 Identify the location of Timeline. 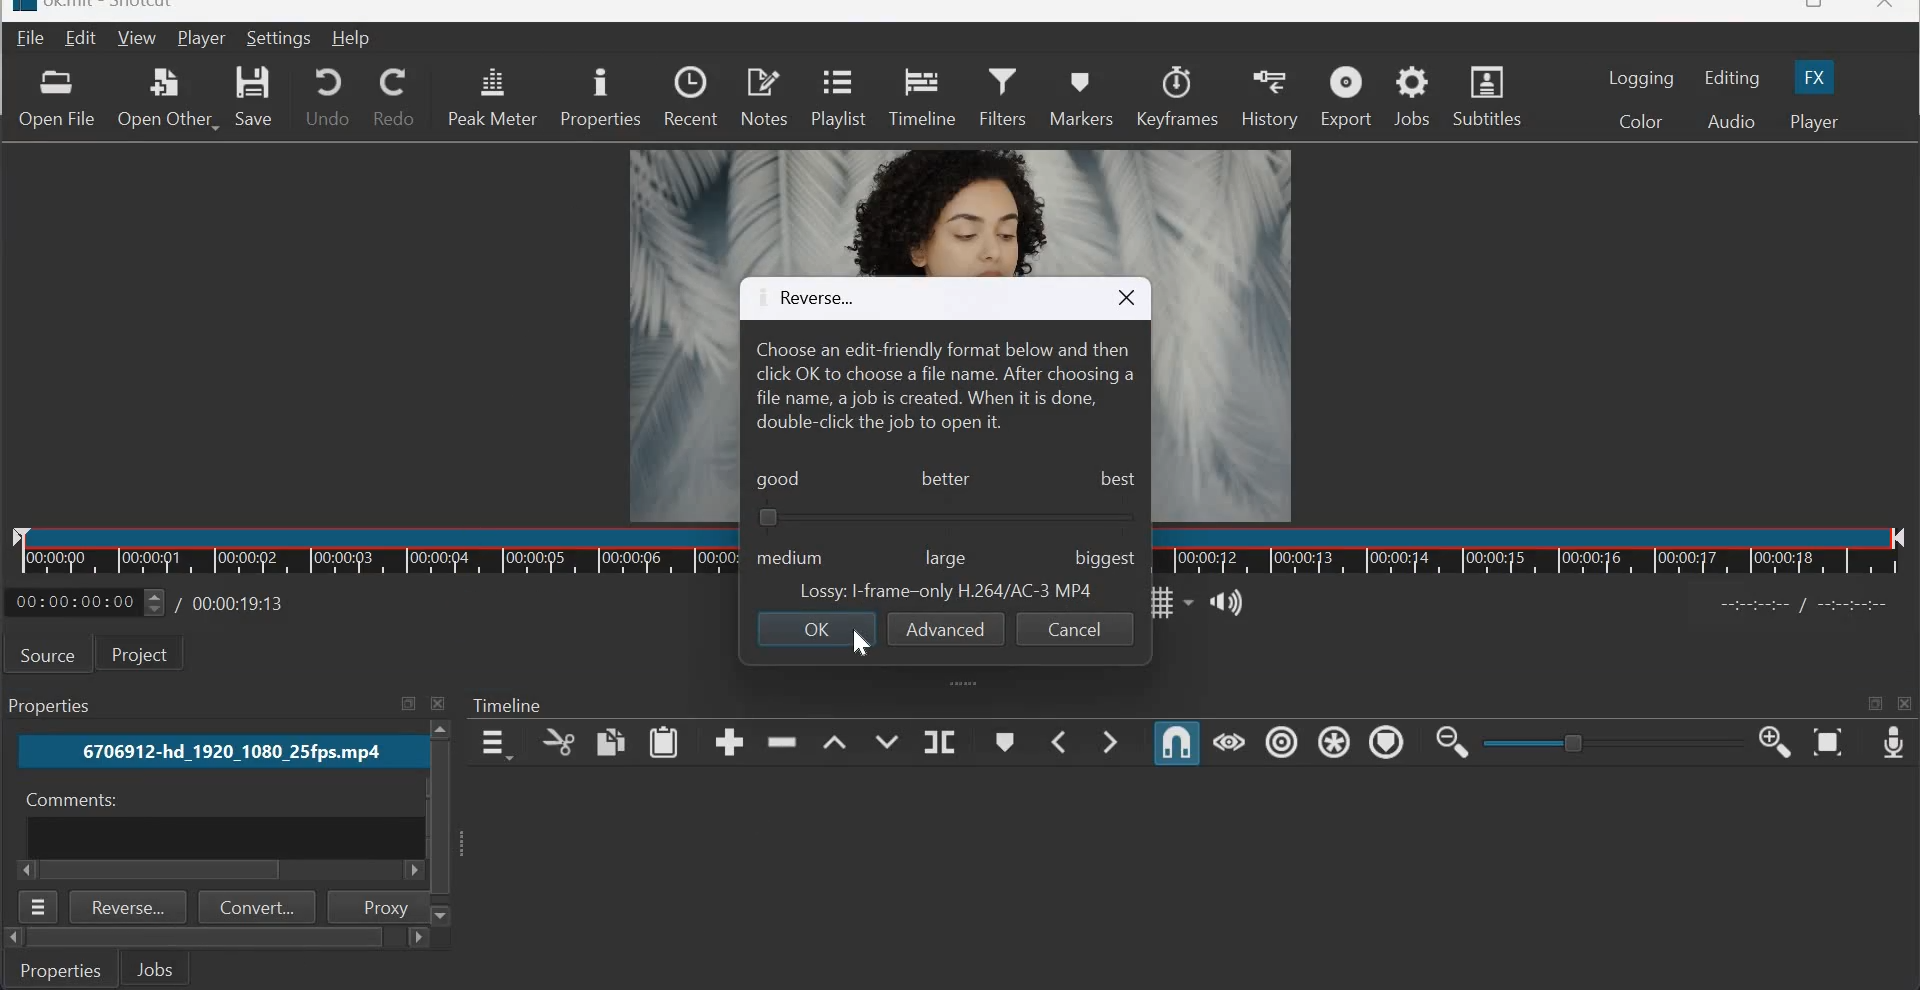
(921, 97).